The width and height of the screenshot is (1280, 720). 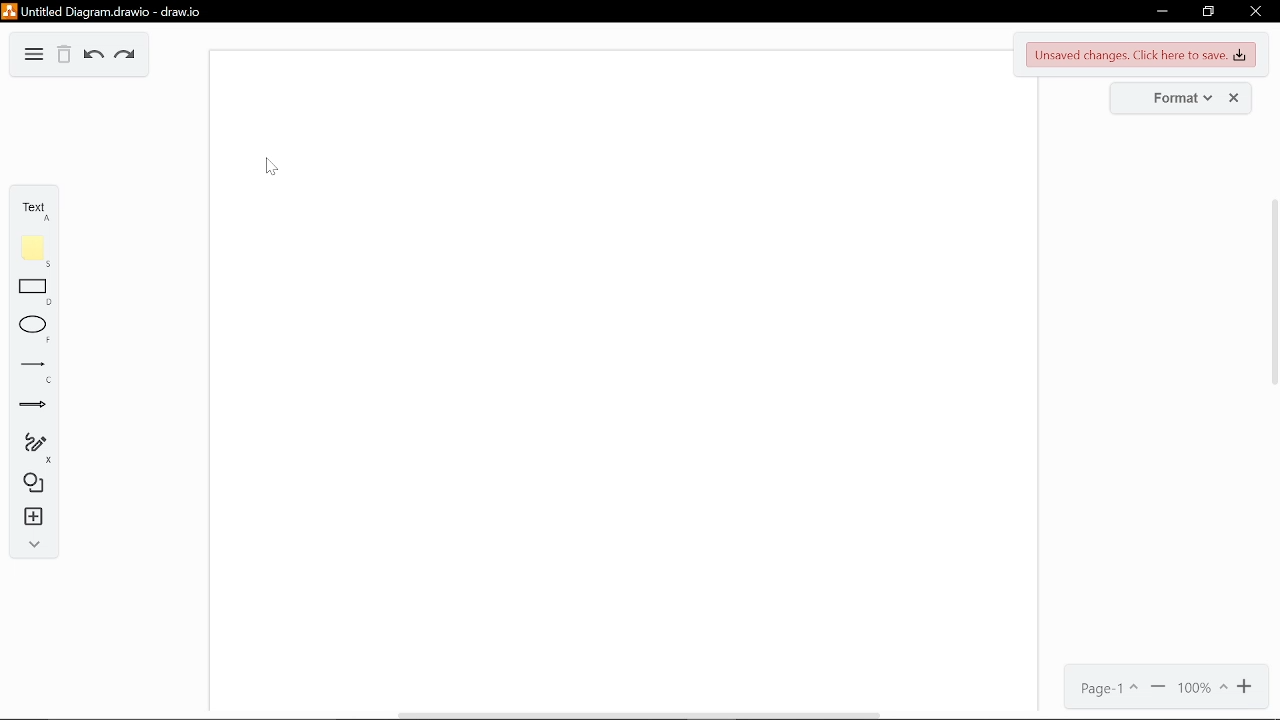 What do you see at coordinates (27, 515) in the screenshot?
I see `insert` at bounding box center [27, 515].